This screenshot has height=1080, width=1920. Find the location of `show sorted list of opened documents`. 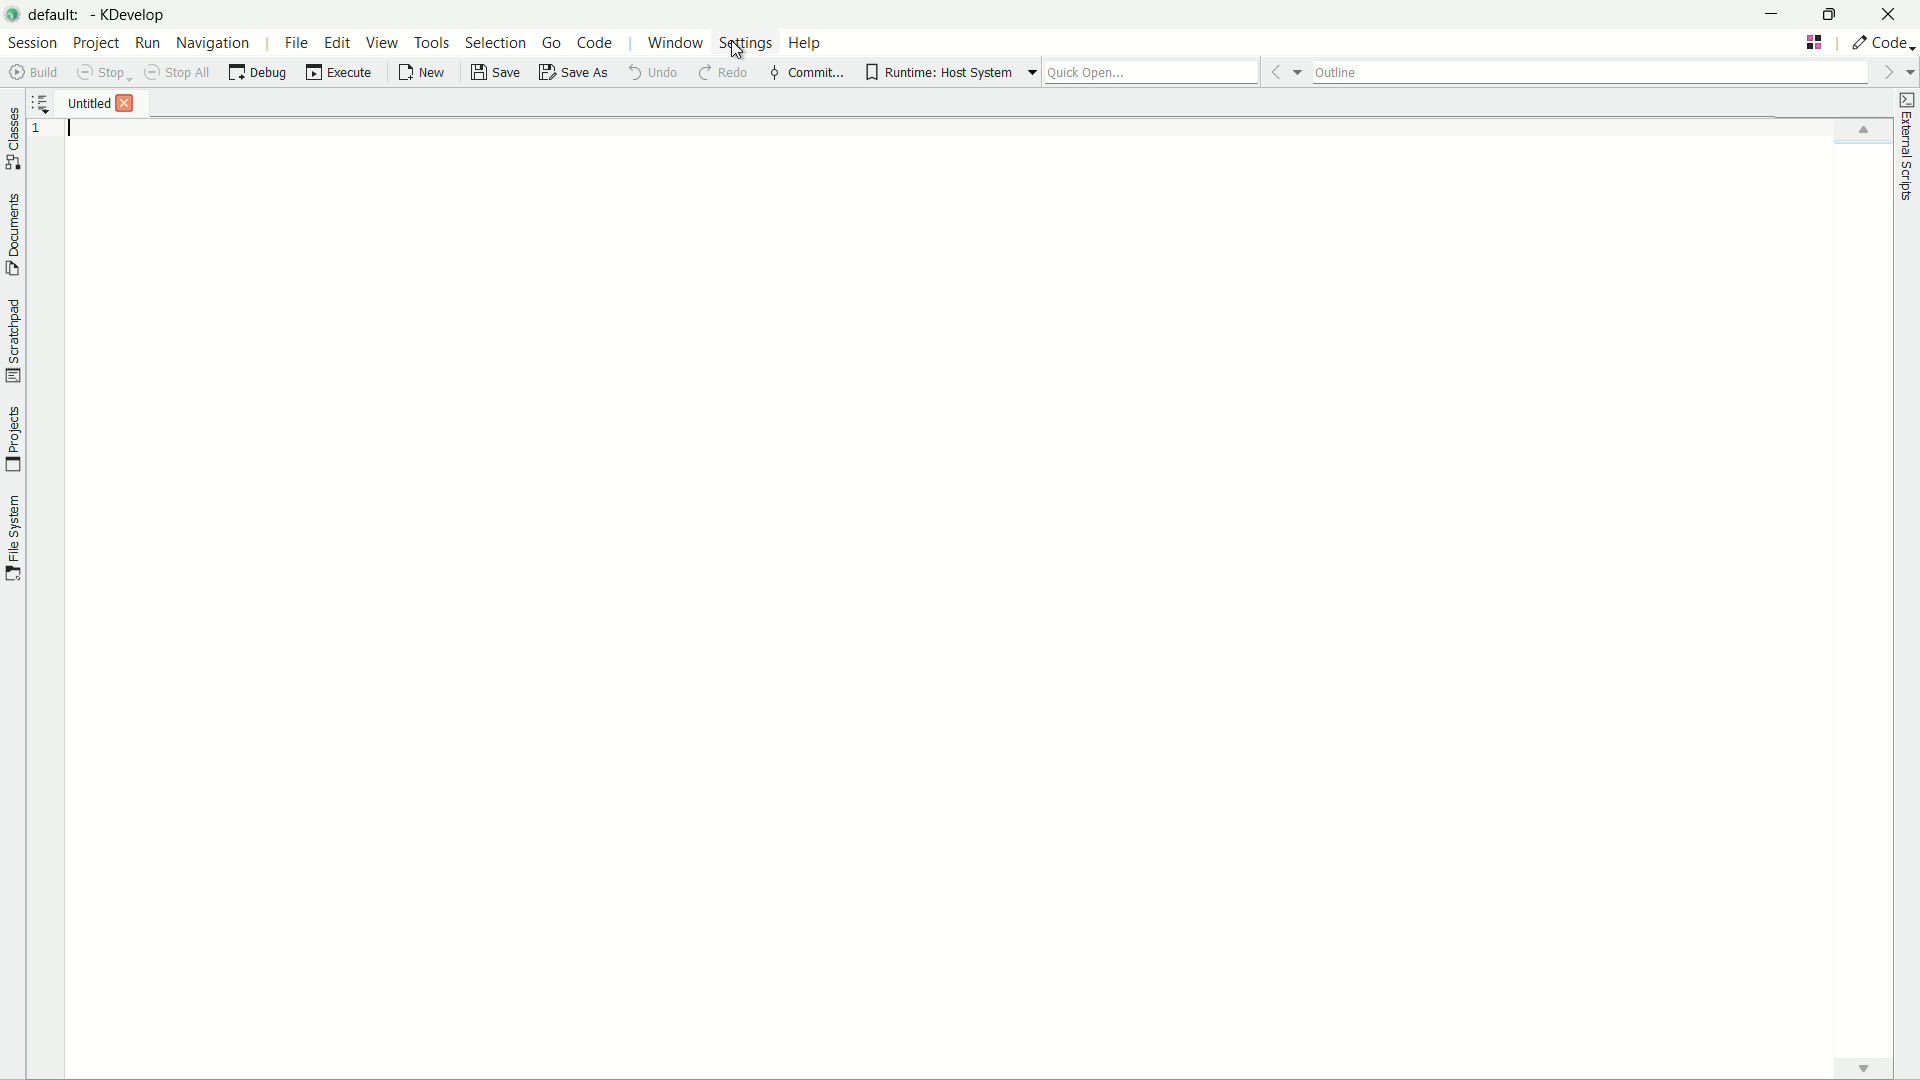

show sorted list of opened documents is located at coordinates (43, 103).